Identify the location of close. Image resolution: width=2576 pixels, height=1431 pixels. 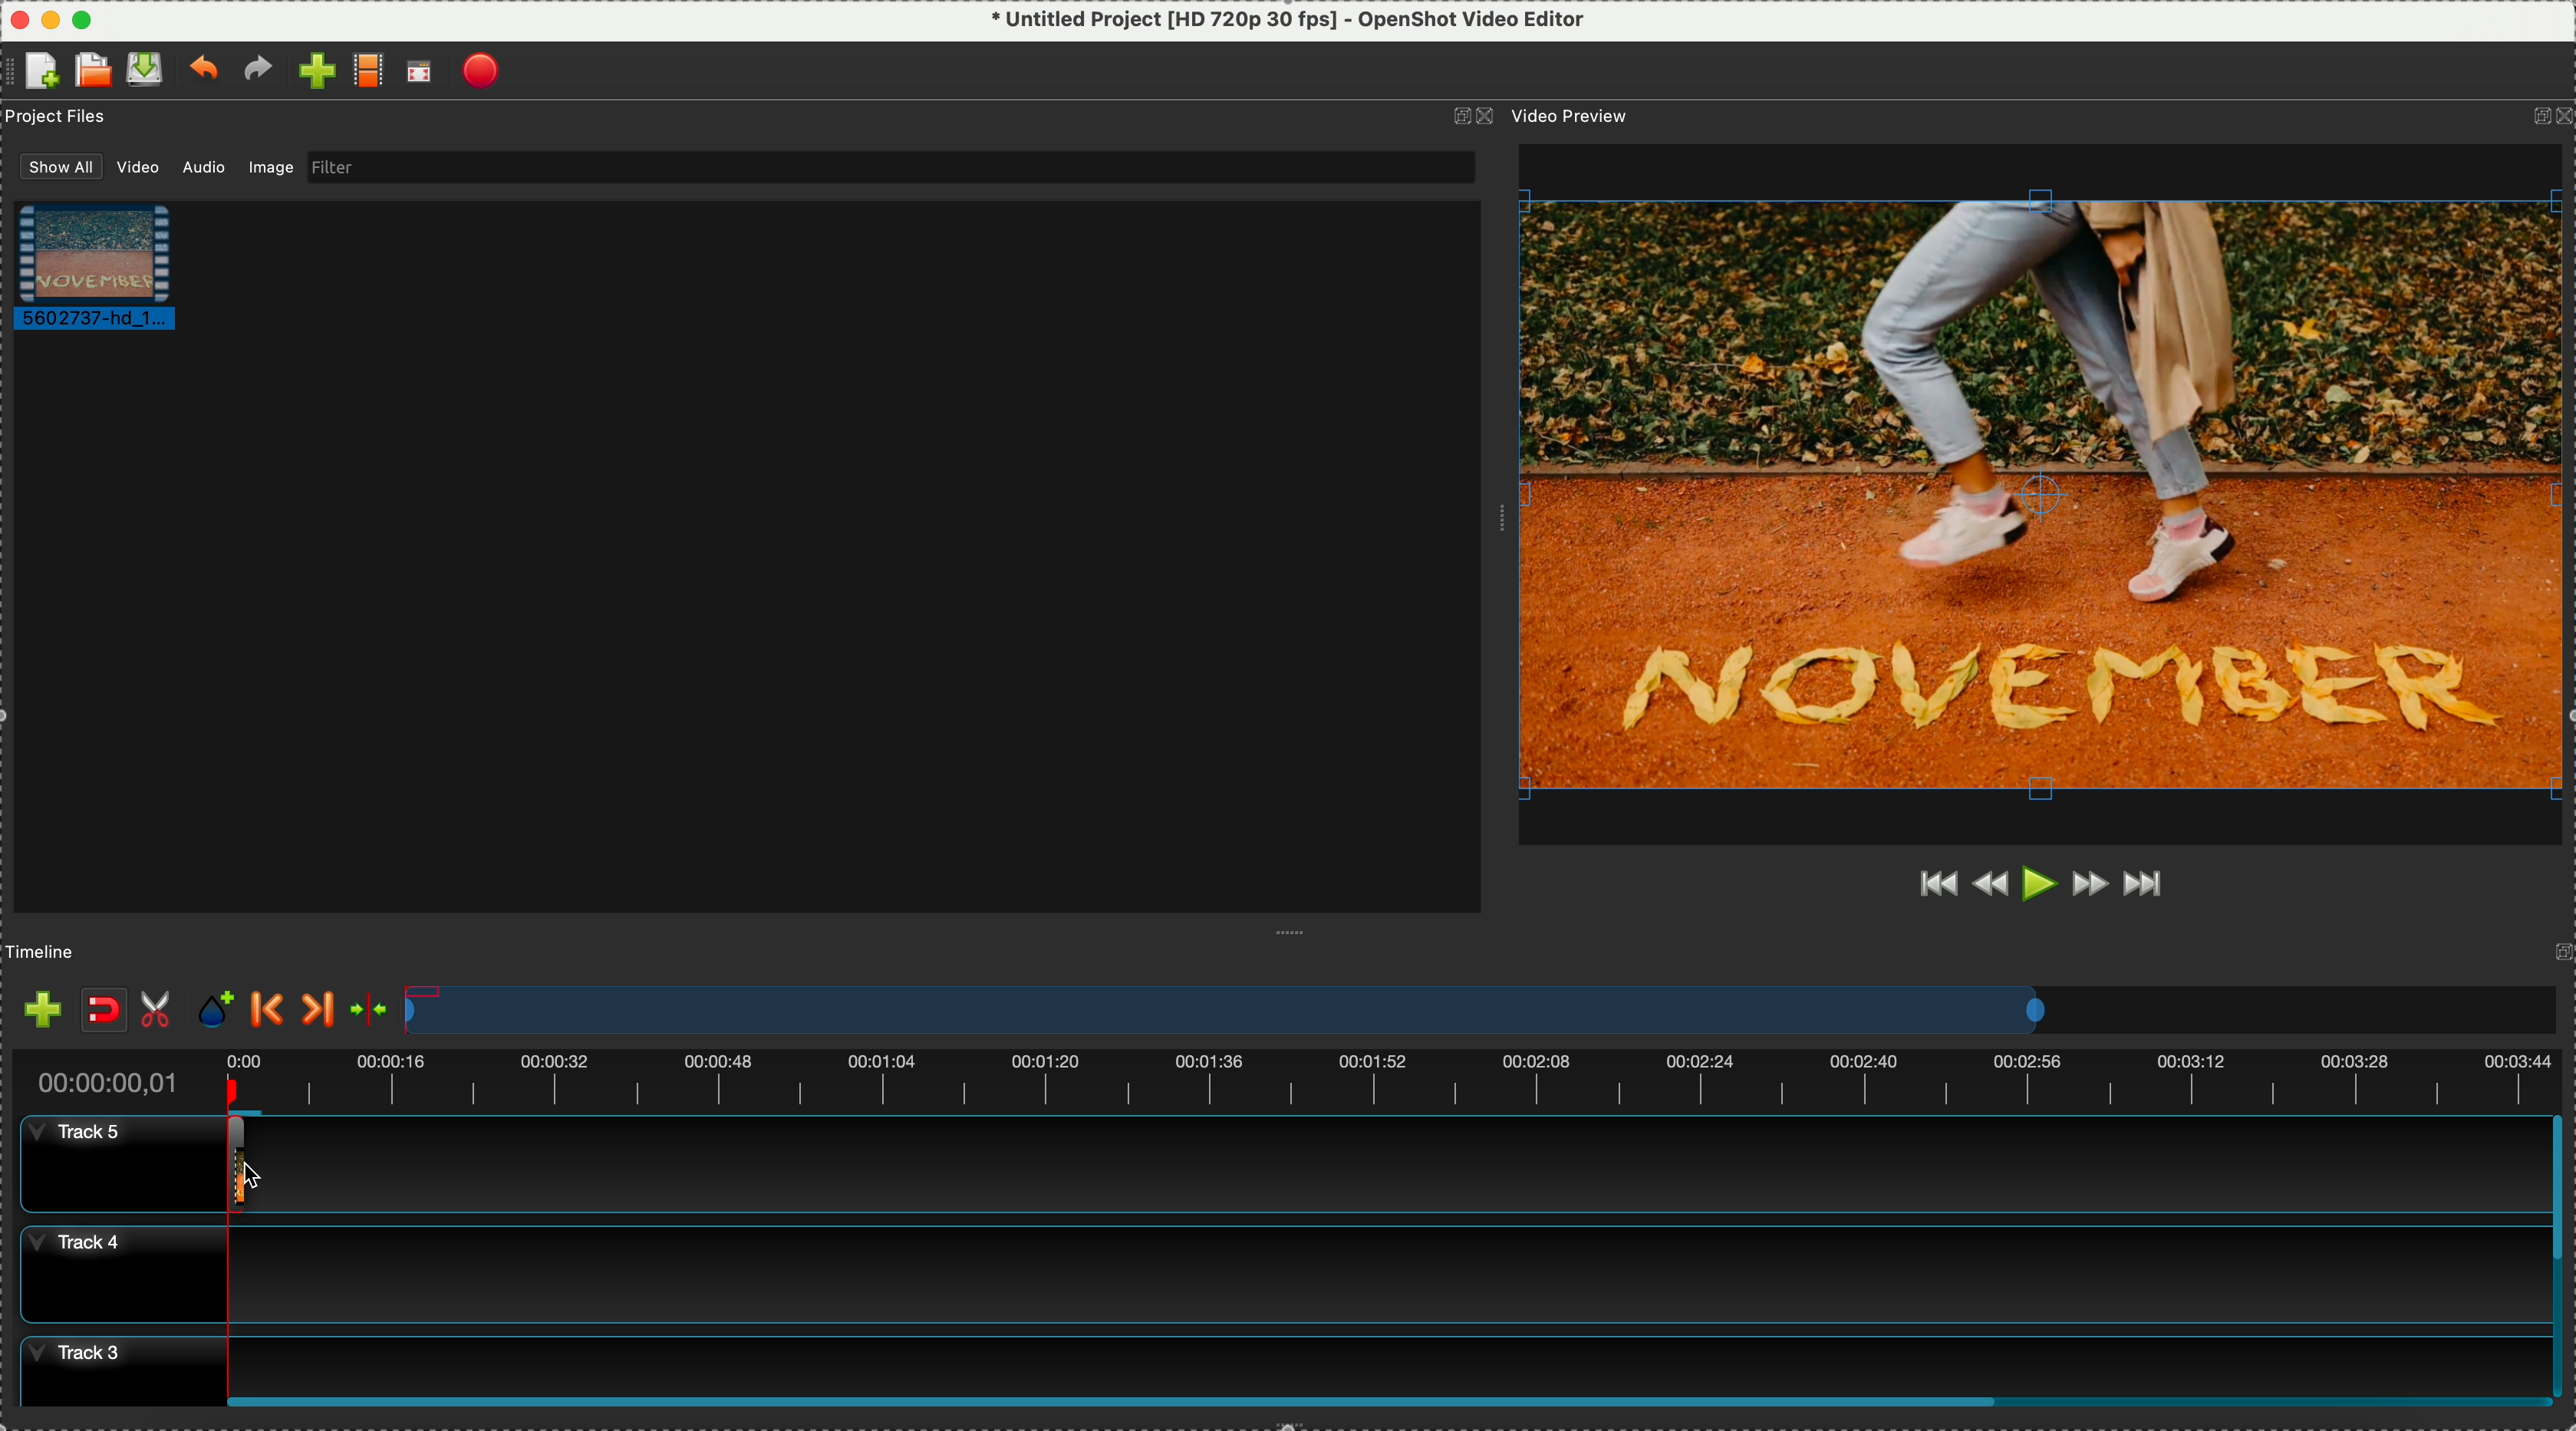
(16, 16).